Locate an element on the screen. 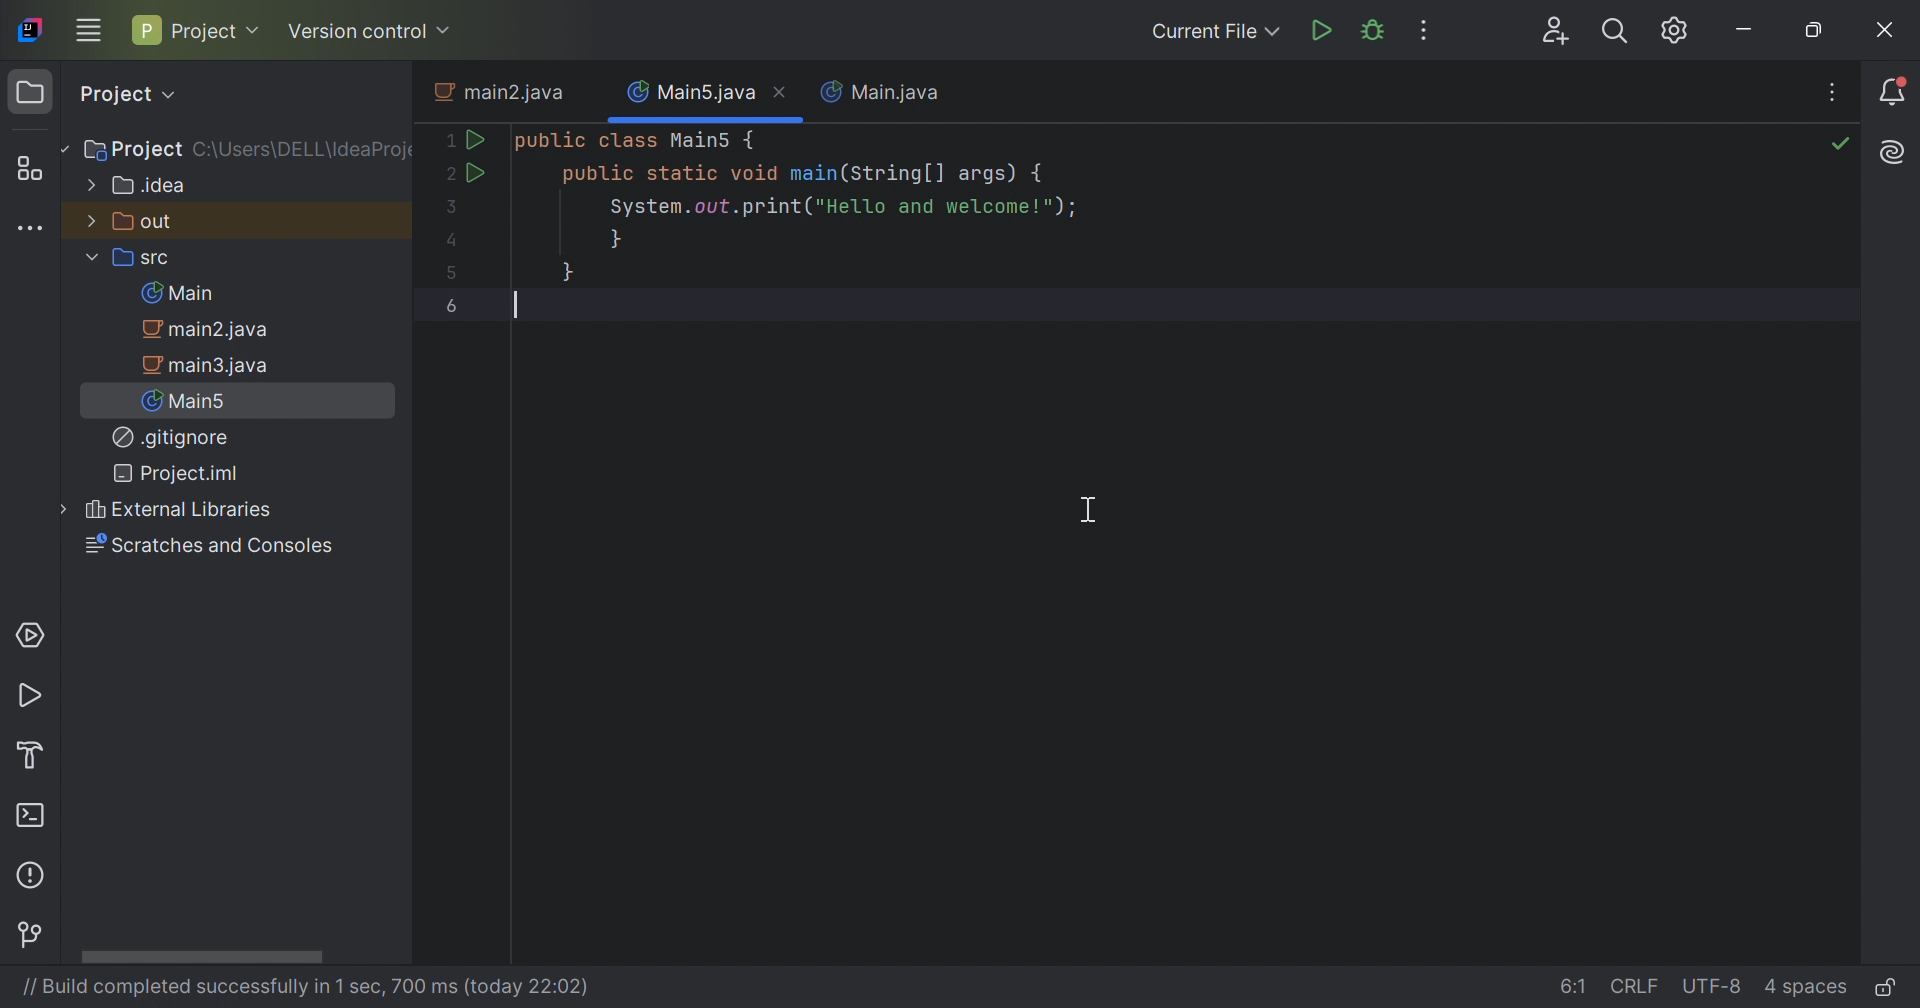 This screenshot has height=1008, width=1920. src is located at coordinates (131, 260).